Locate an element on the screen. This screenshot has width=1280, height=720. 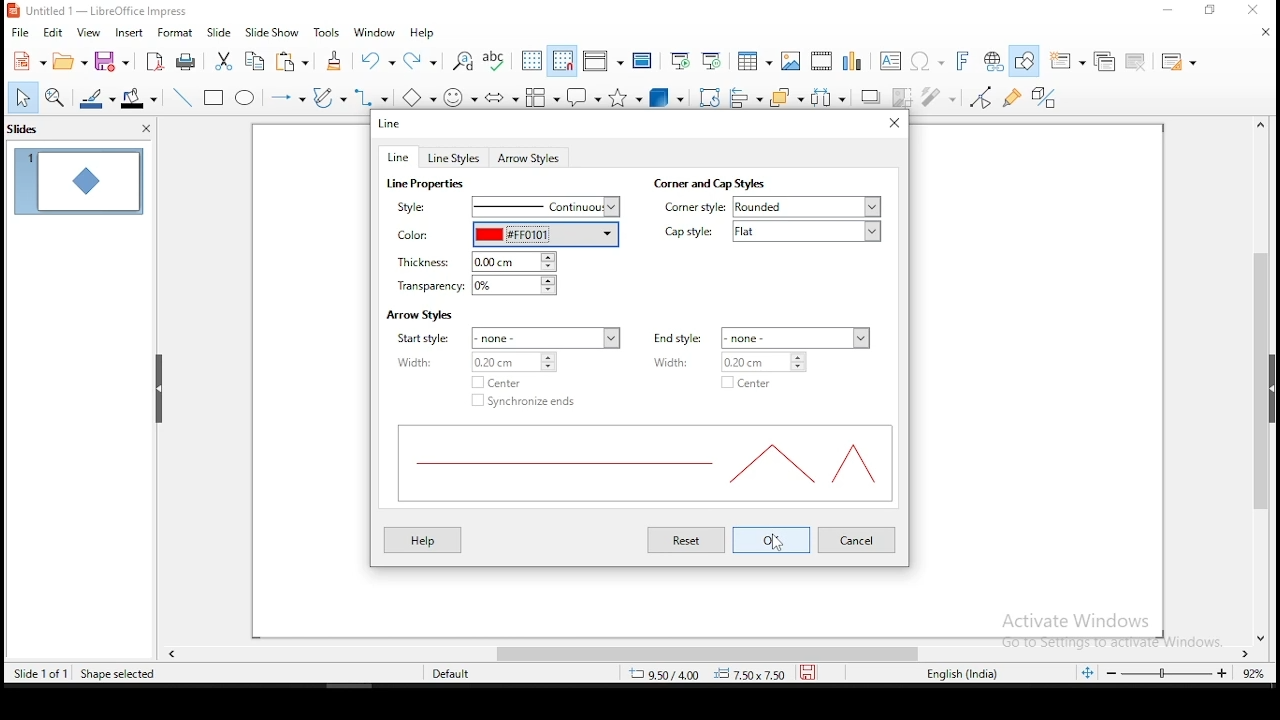
fill color is located at coordinates (139, 99).